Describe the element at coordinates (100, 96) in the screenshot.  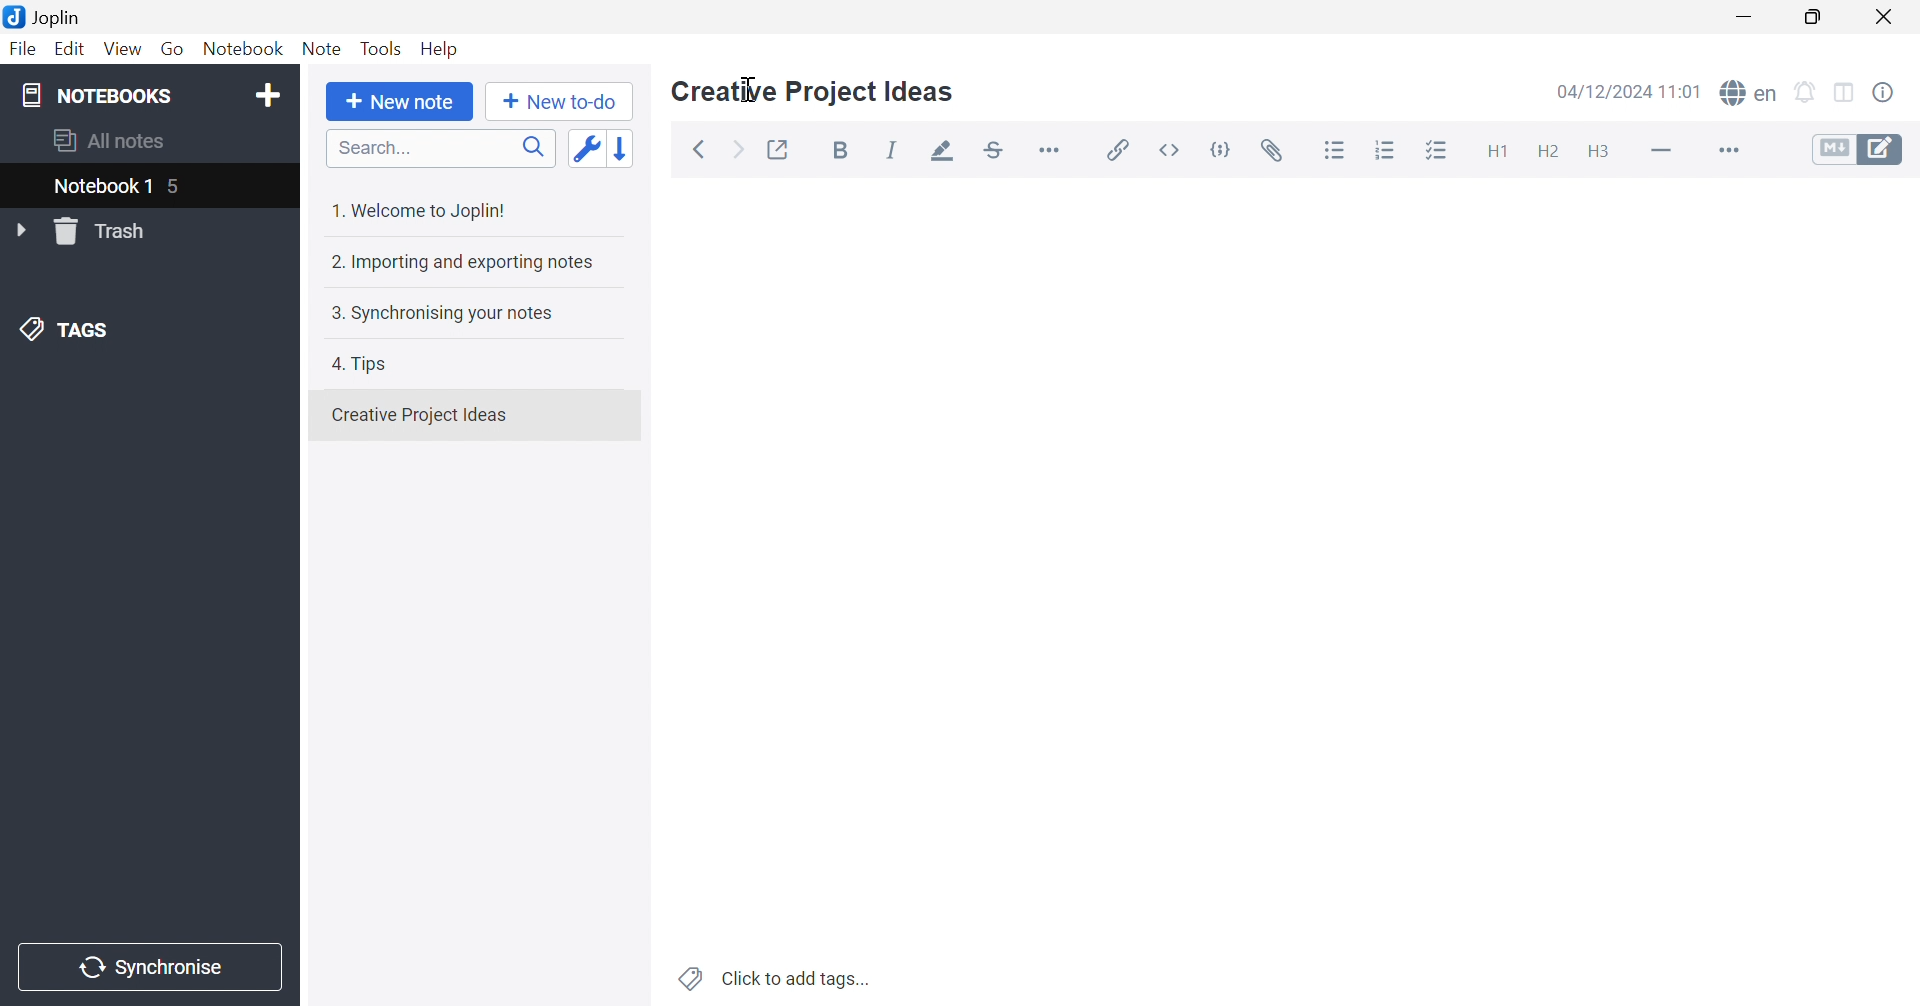
I see `NOTEBOOKS` at that location.